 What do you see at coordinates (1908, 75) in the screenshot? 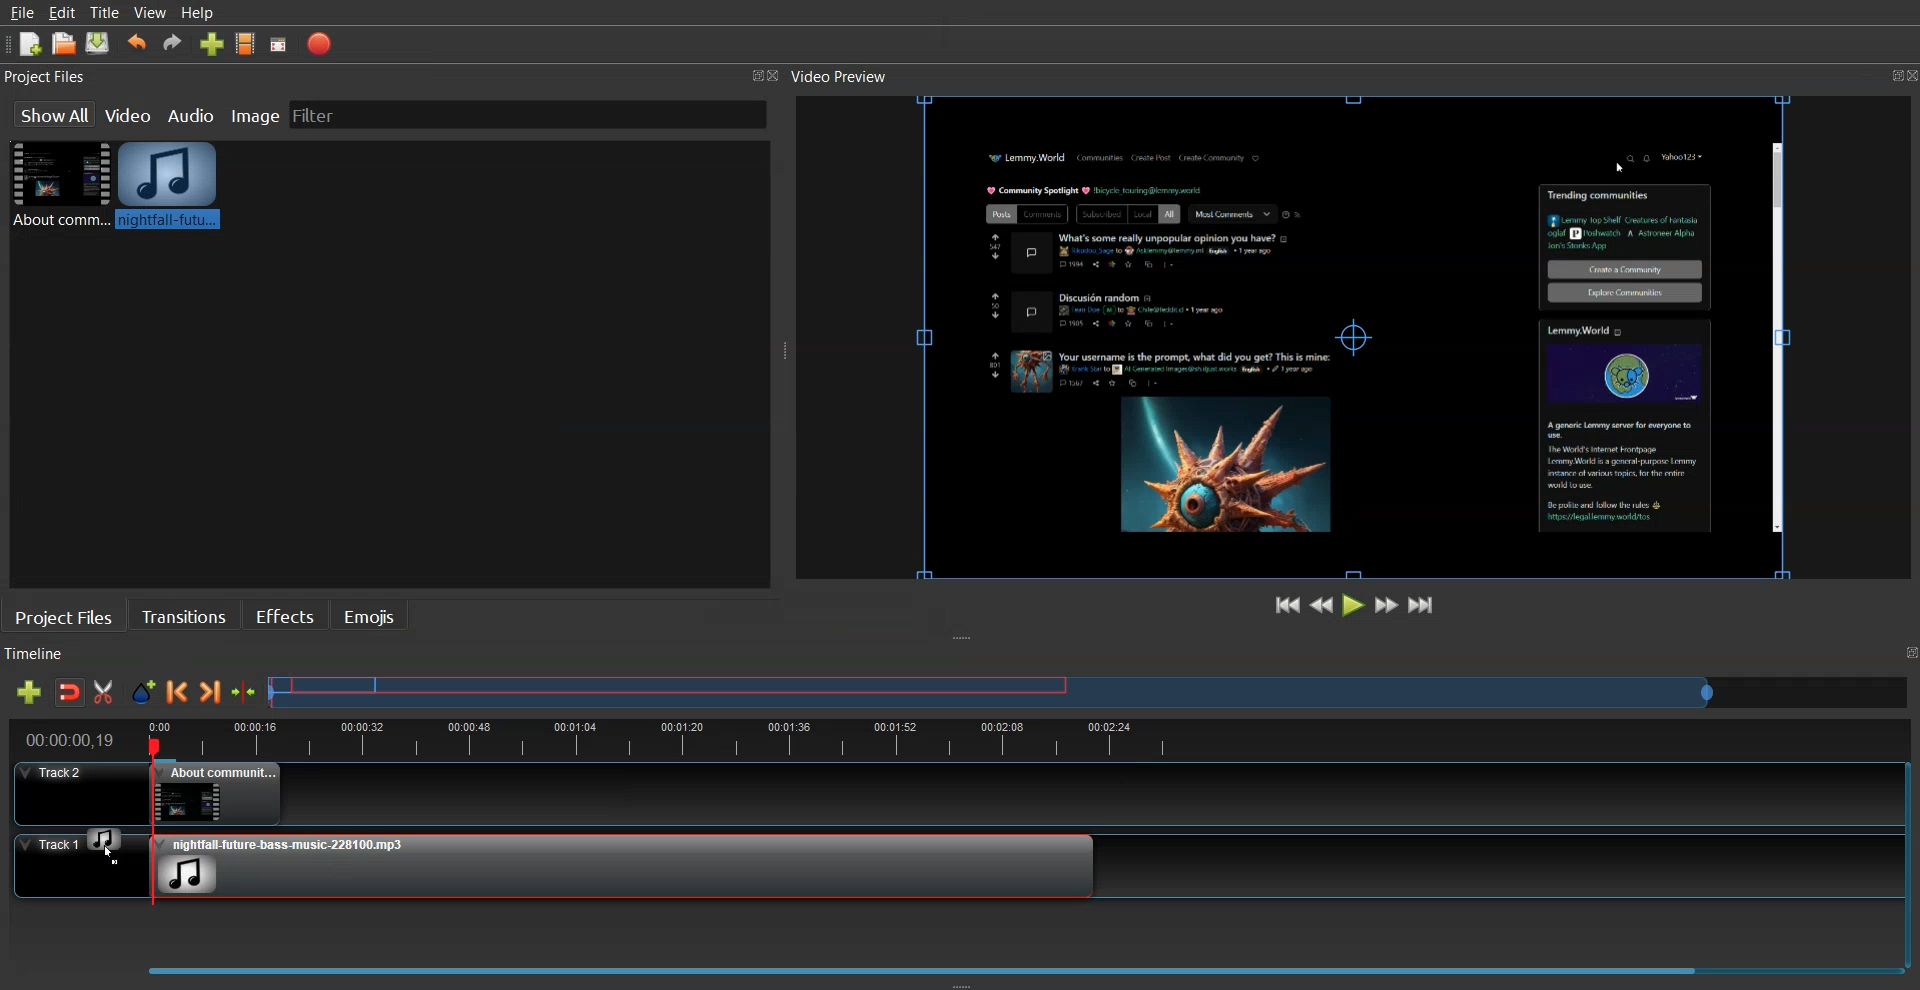
I see `Close` at bounding box center [1908, 75].